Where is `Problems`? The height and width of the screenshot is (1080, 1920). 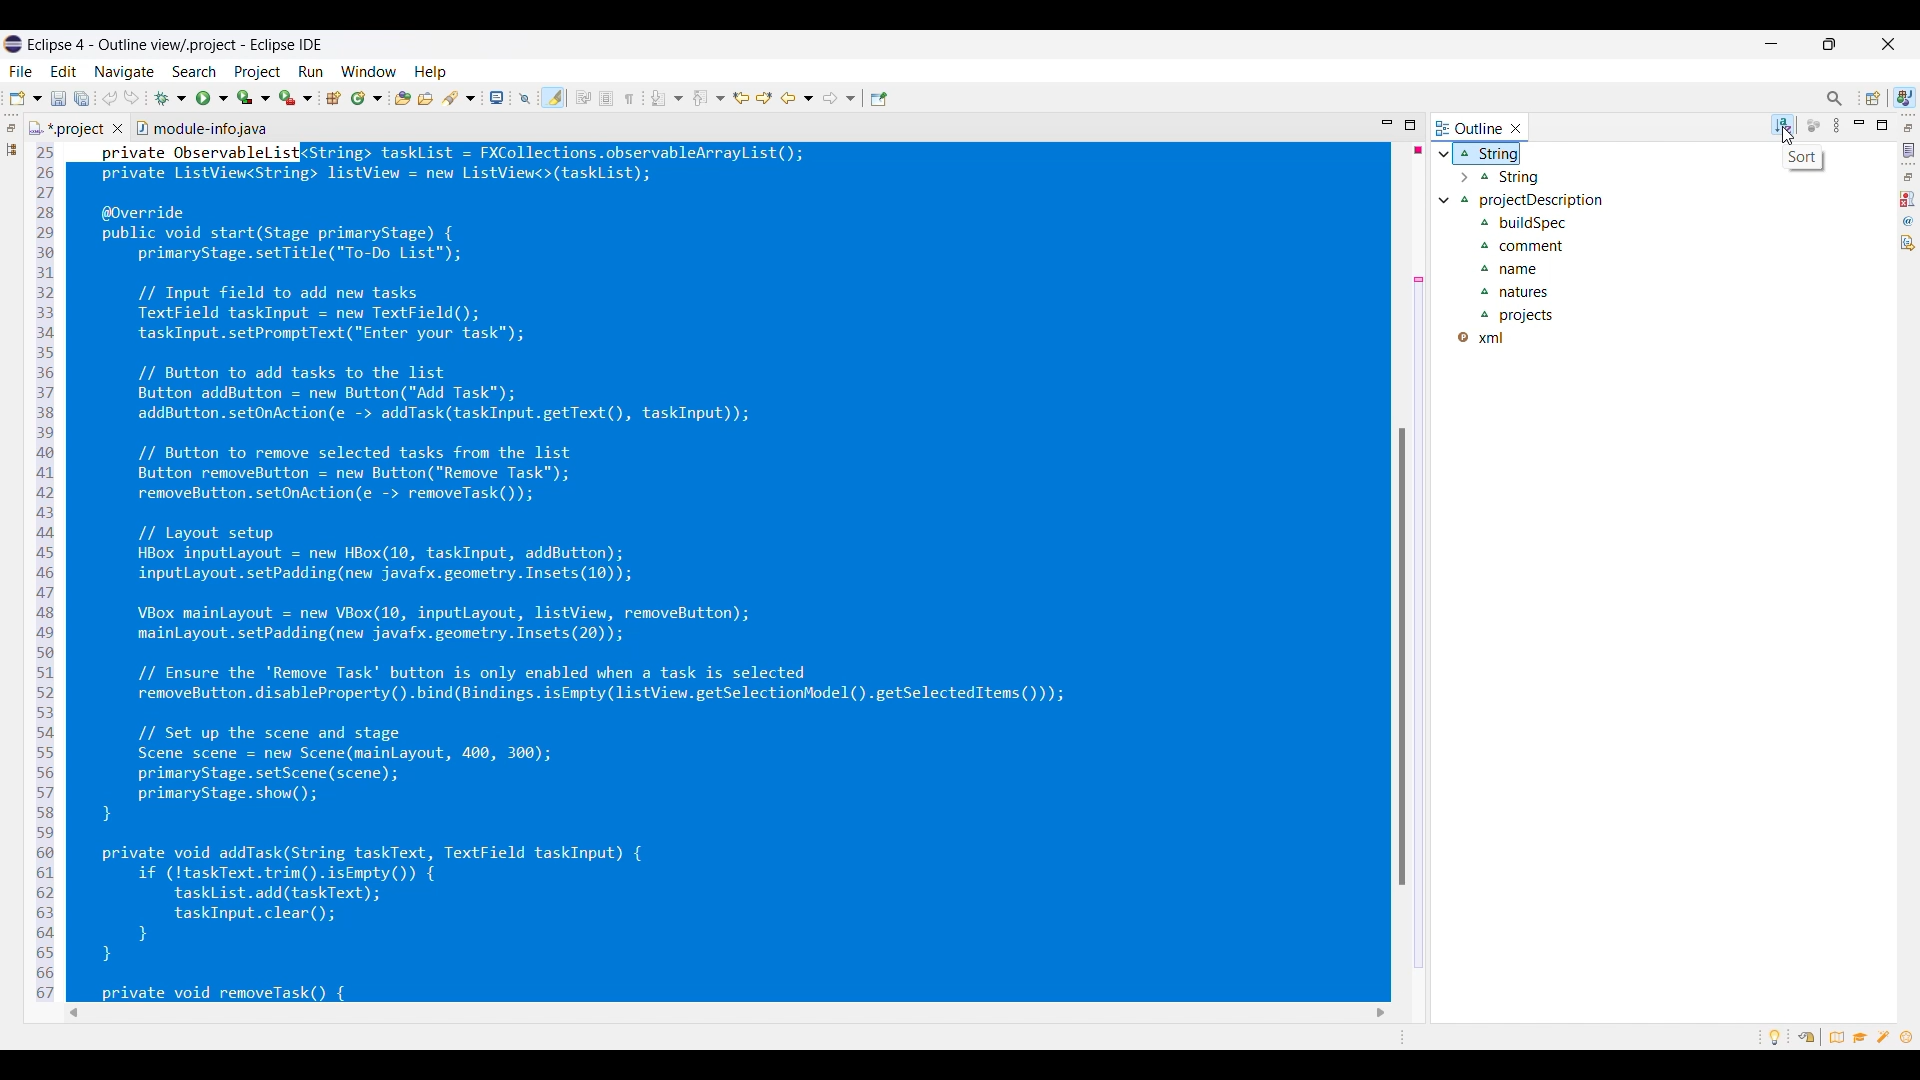 Problems is located at coordinates (1908, 199).